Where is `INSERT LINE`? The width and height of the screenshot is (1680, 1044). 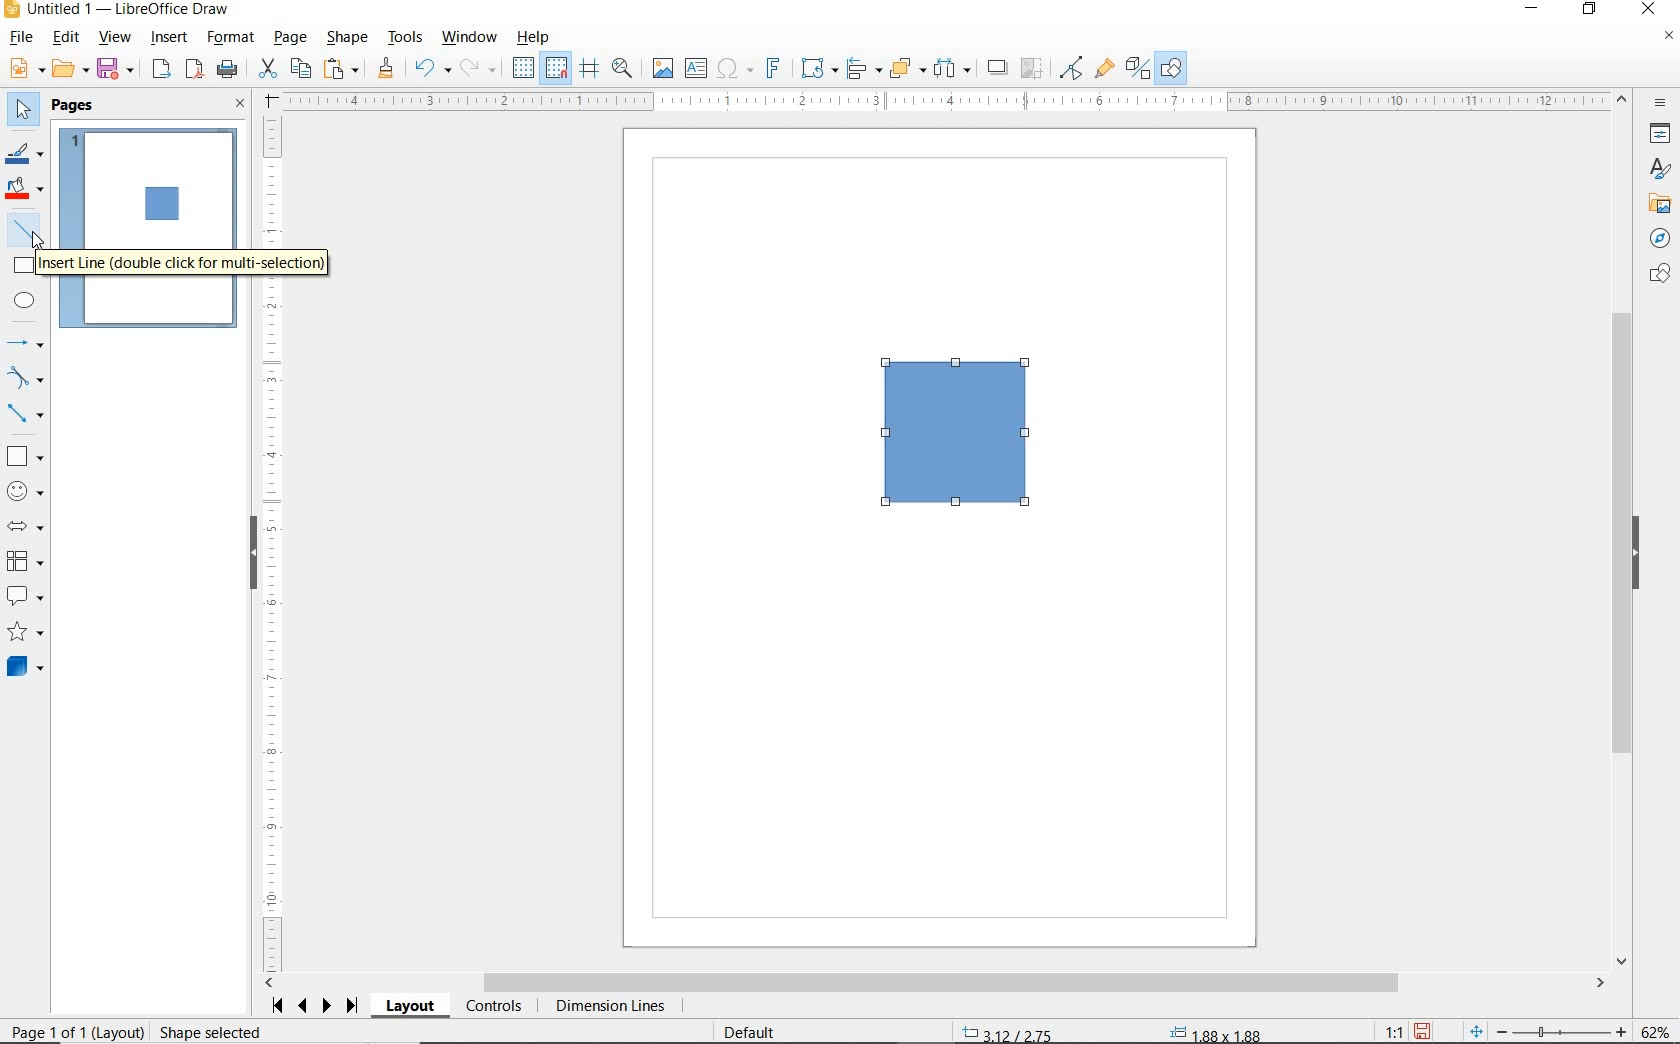 INSERT LINE is located at coordinates (184, 264).